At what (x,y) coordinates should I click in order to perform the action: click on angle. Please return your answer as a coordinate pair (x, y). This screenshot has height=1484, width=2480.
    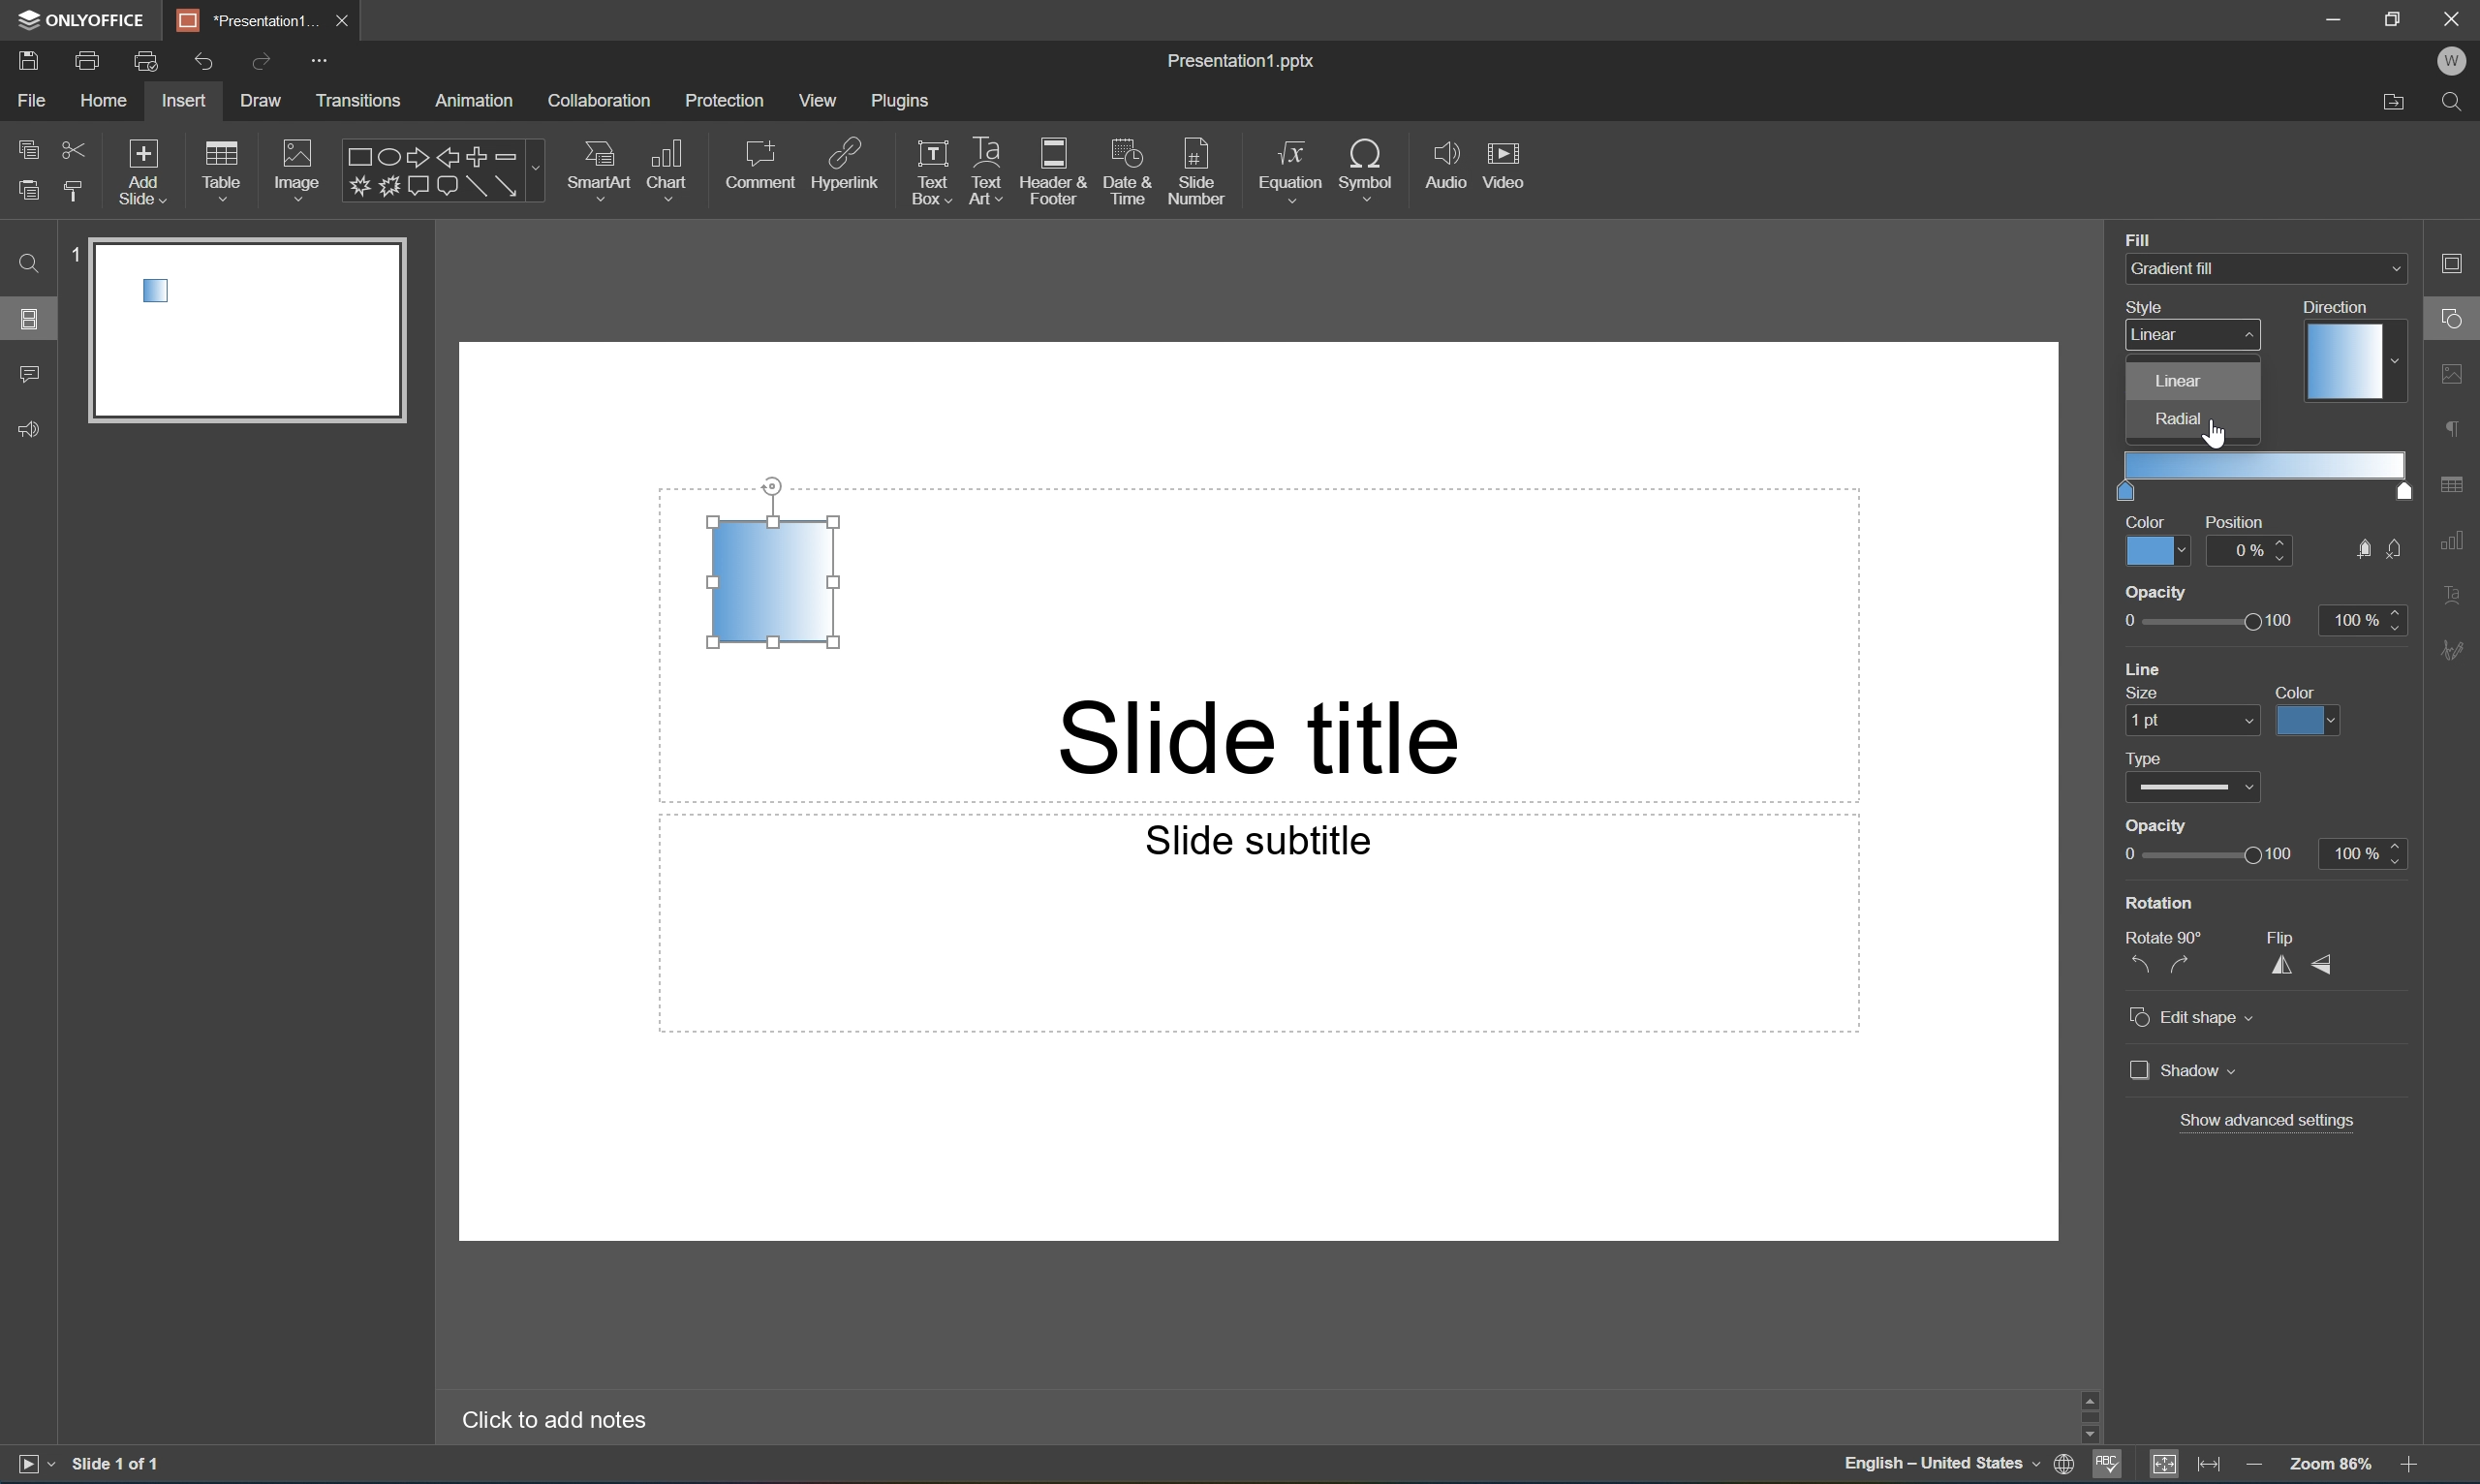
    Looking at the image, I should click on (2190, 387).